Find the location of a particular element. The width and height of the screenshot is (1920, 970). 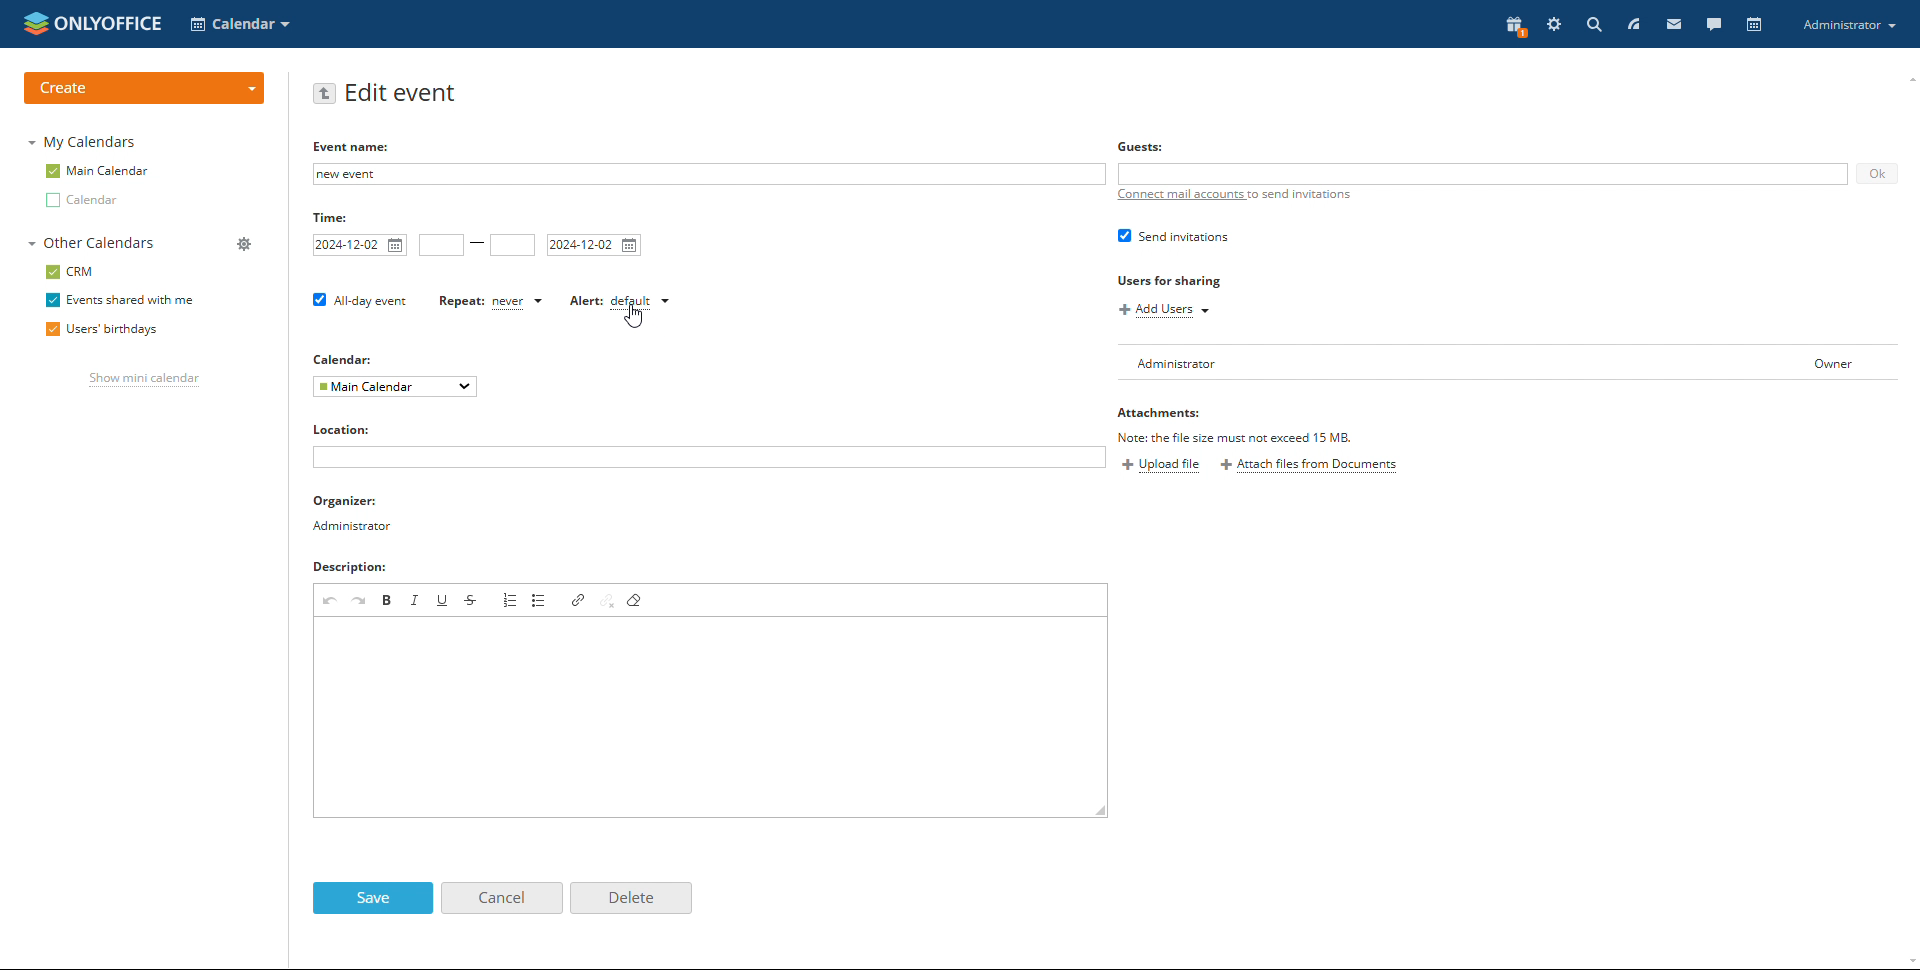

delete is located at coordinates (632, 898).